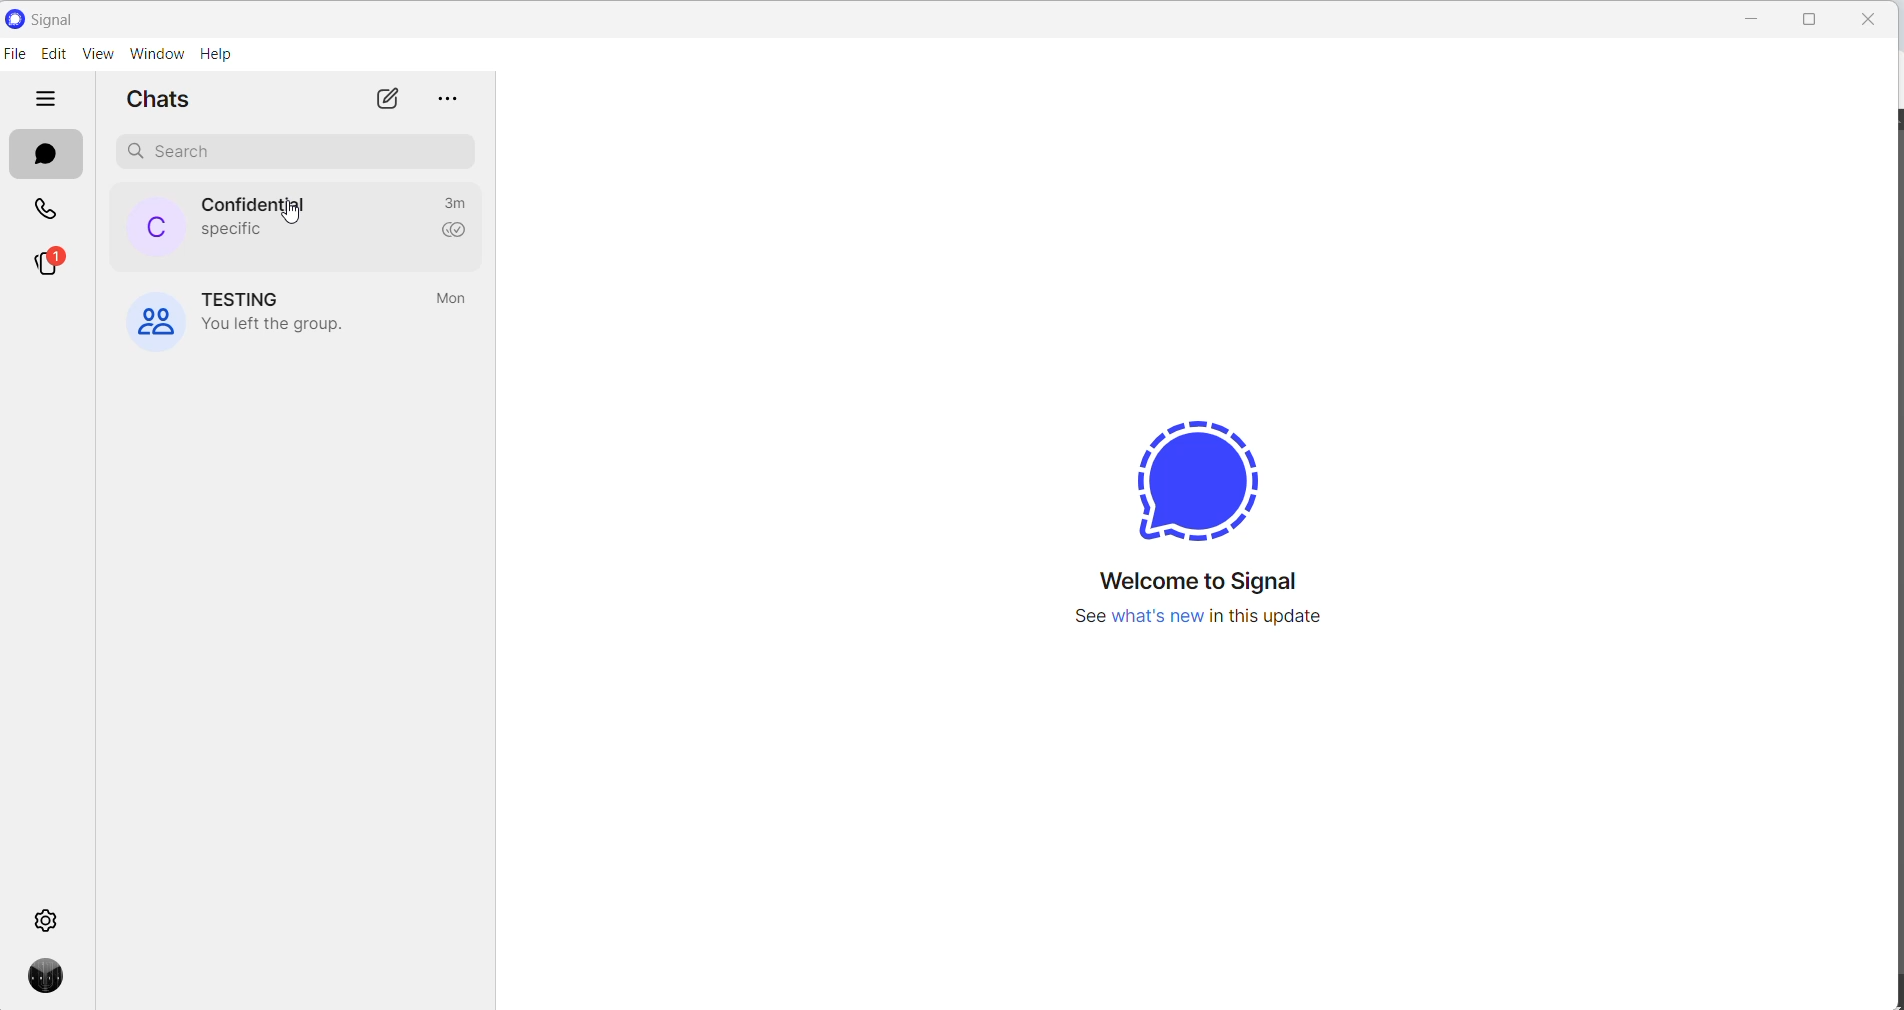 This screenshot has width=1904, height=1010. What do you see at coordinates (55, 978) in the screenshot?
I see `profile` at bounding box center [55, 978].